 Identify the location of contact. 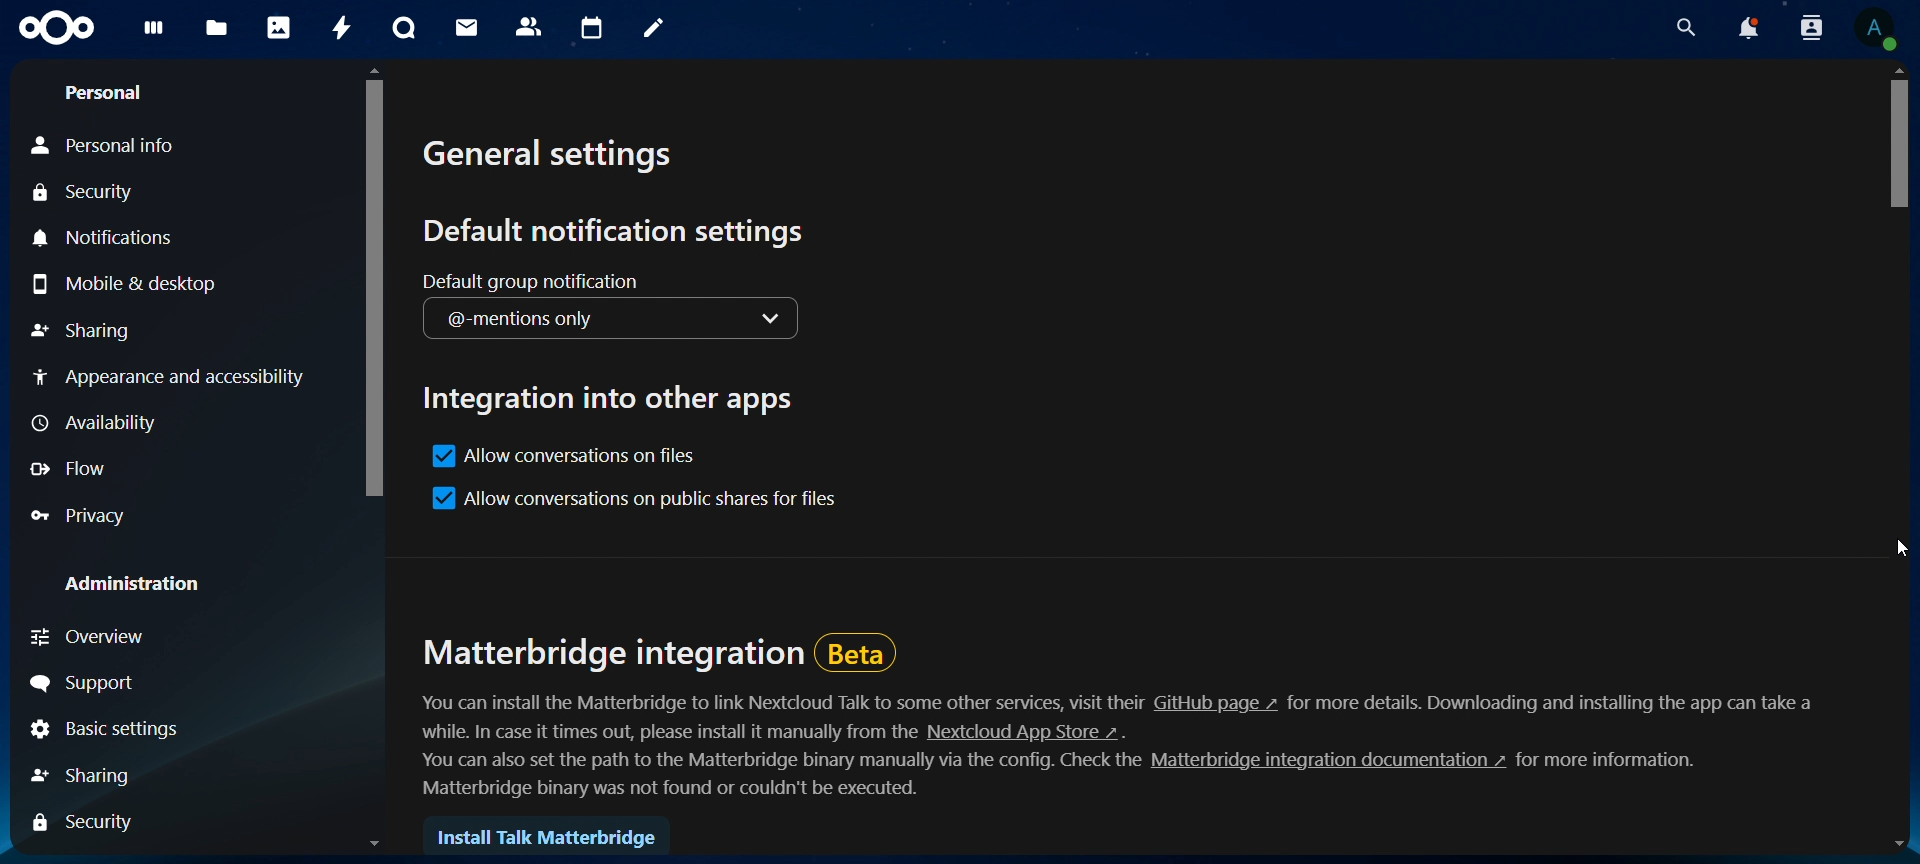
(533, 28).